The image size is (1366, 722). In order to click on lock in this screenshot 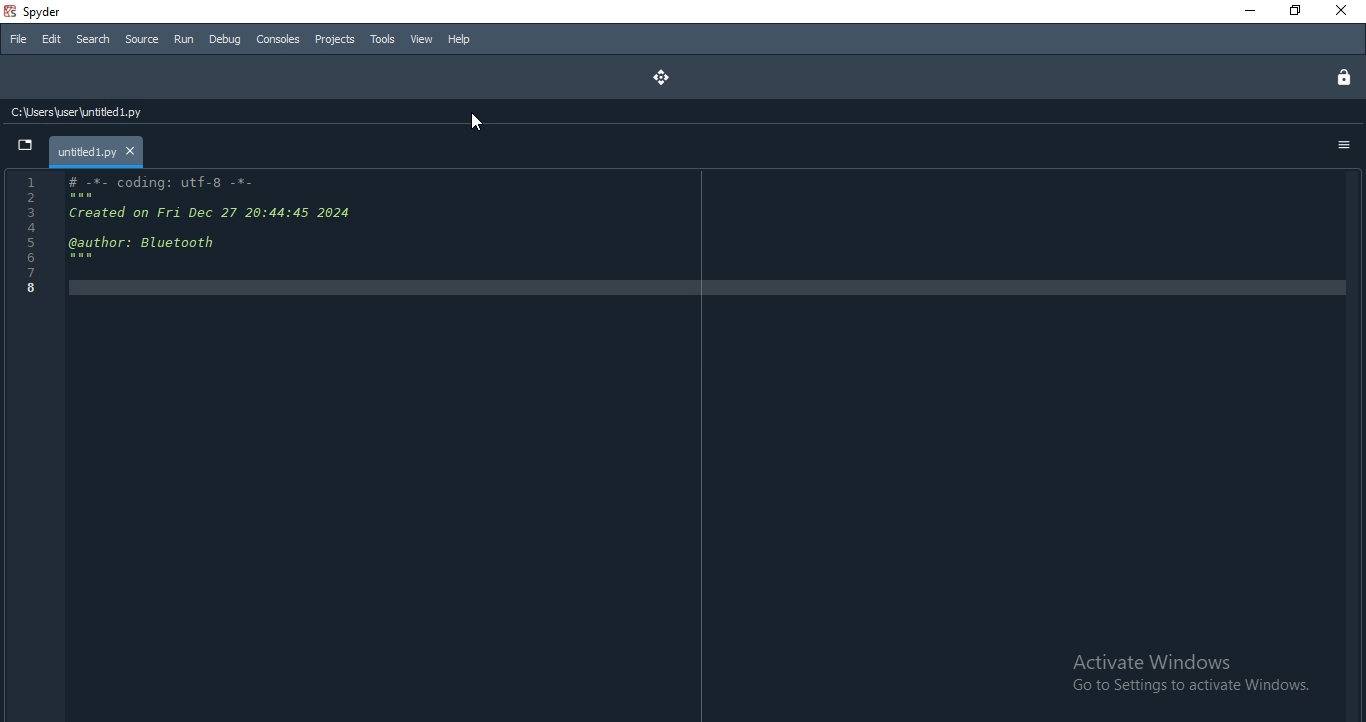, I will do `click(1339, 74)`.